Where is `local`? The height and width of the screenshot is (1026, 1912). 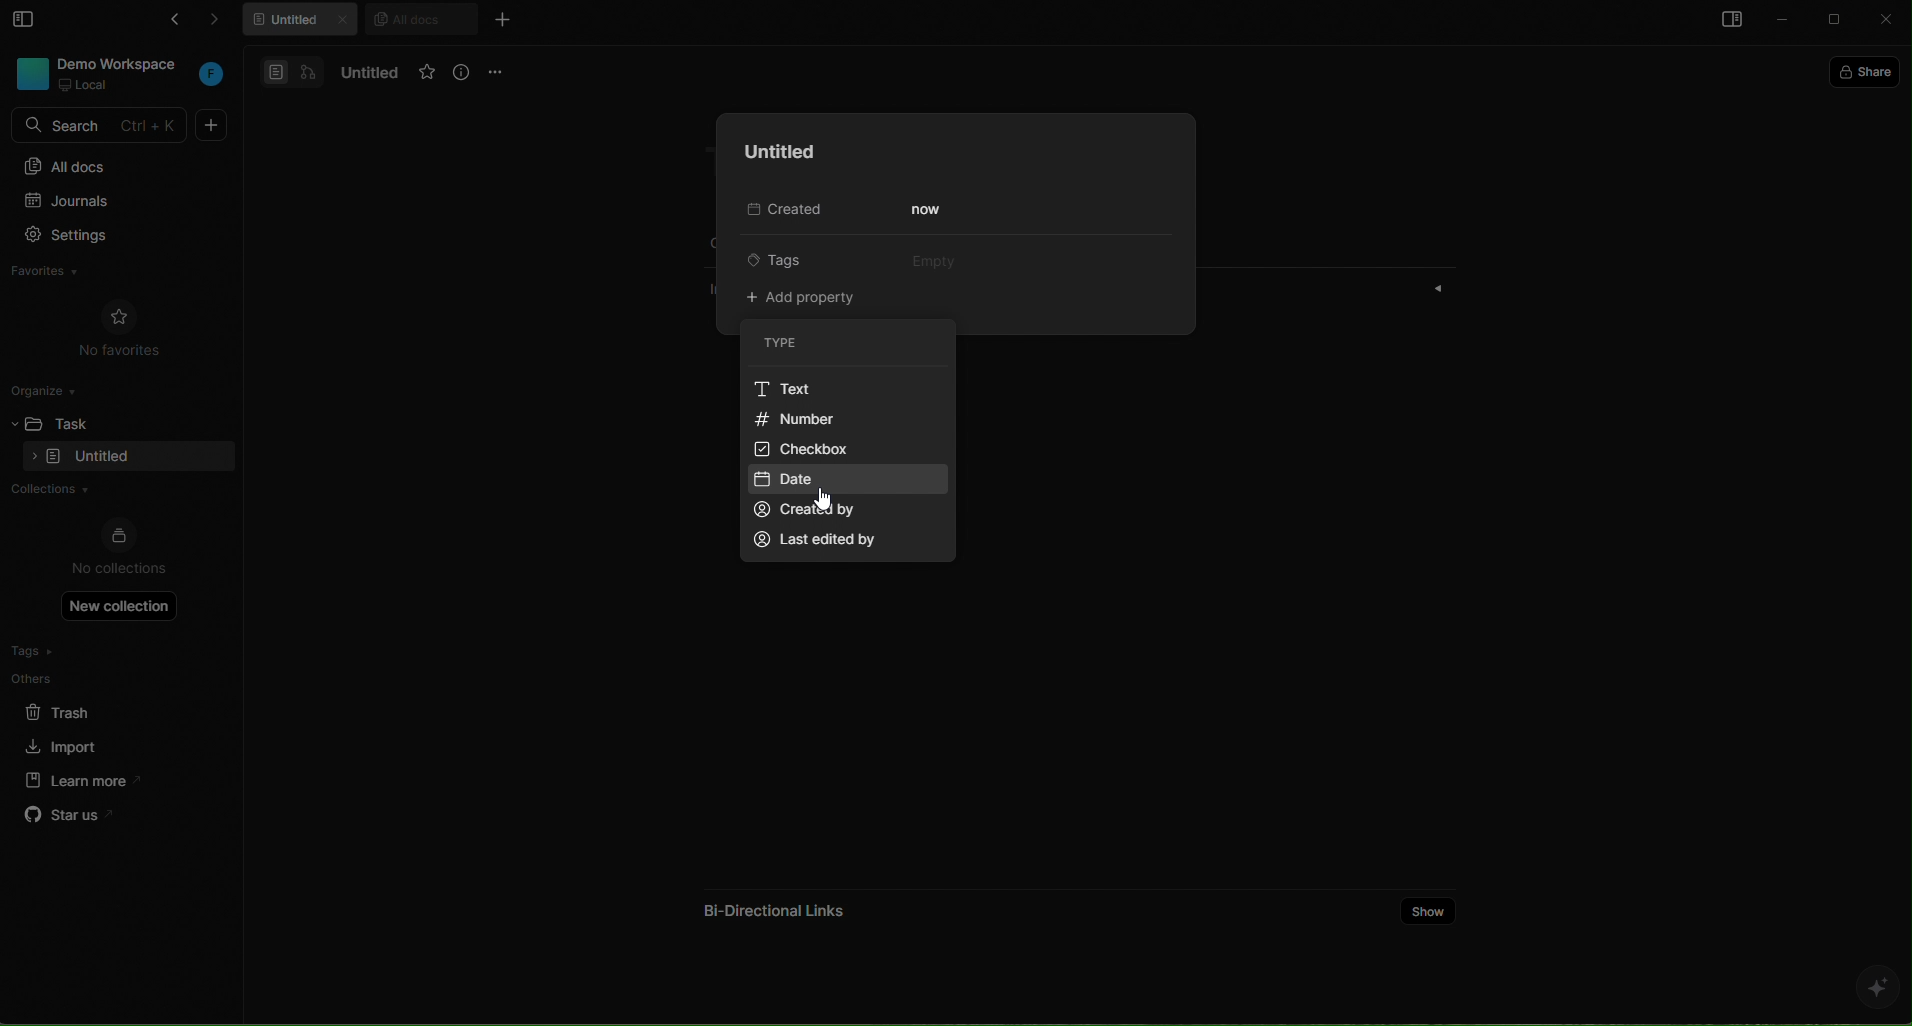
local is located at coordinates (86, 85).